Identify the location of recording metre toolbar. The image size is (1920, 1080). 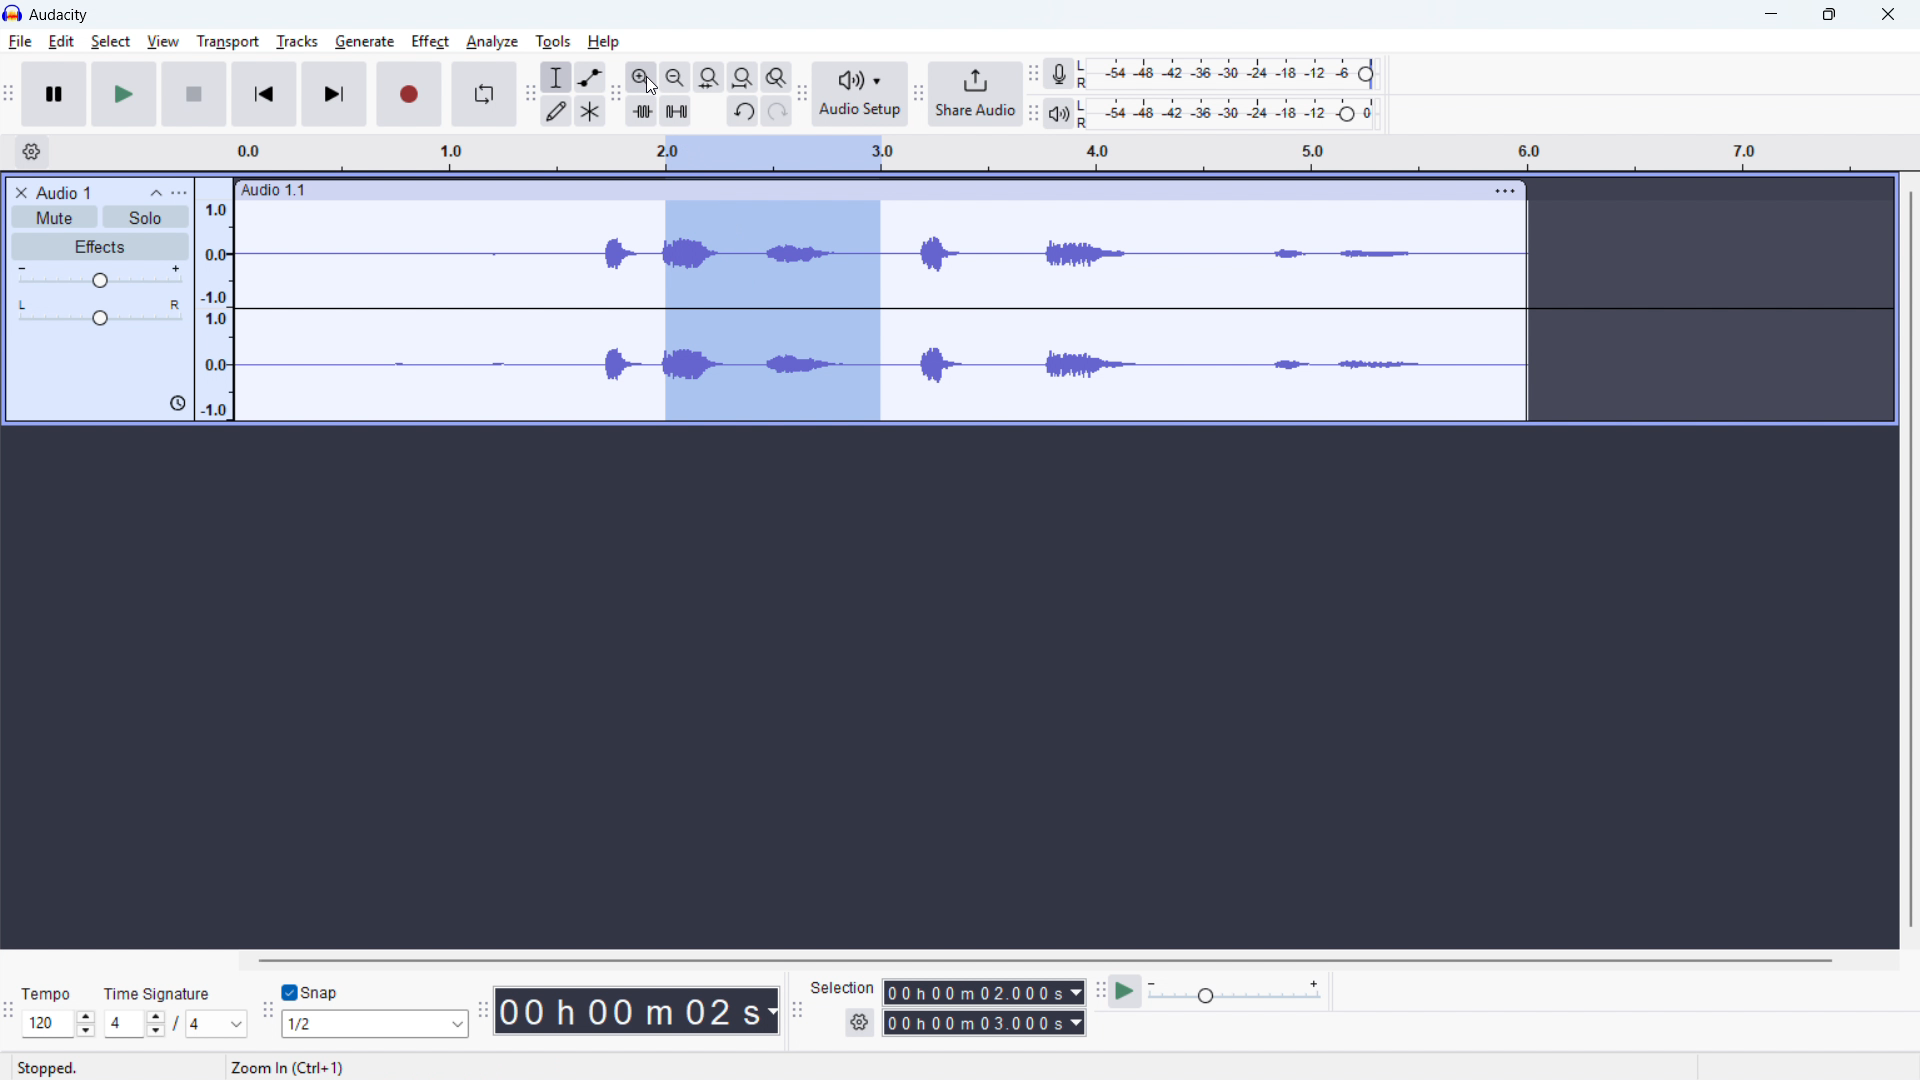
(1035, 73).